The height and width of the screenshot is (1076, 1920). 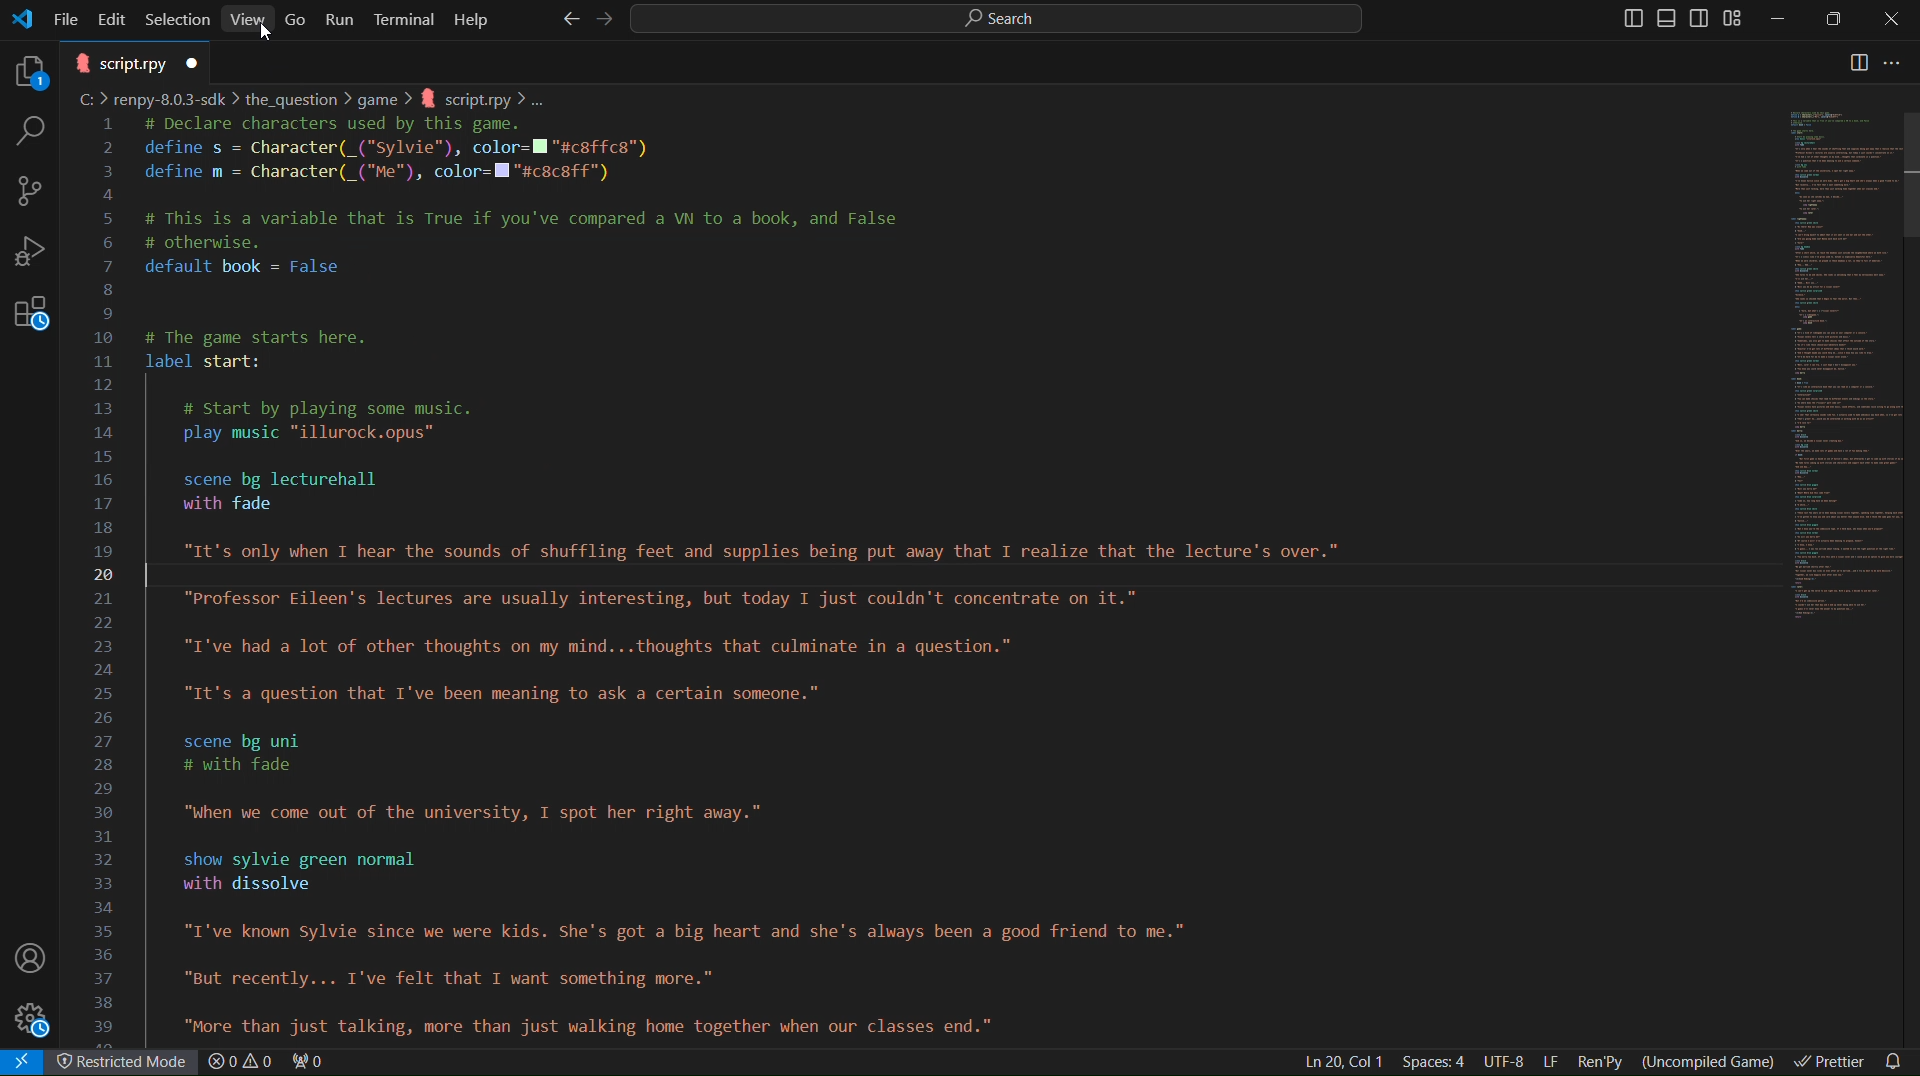 I want to click on Minimize, so click(x=1781, y=19).